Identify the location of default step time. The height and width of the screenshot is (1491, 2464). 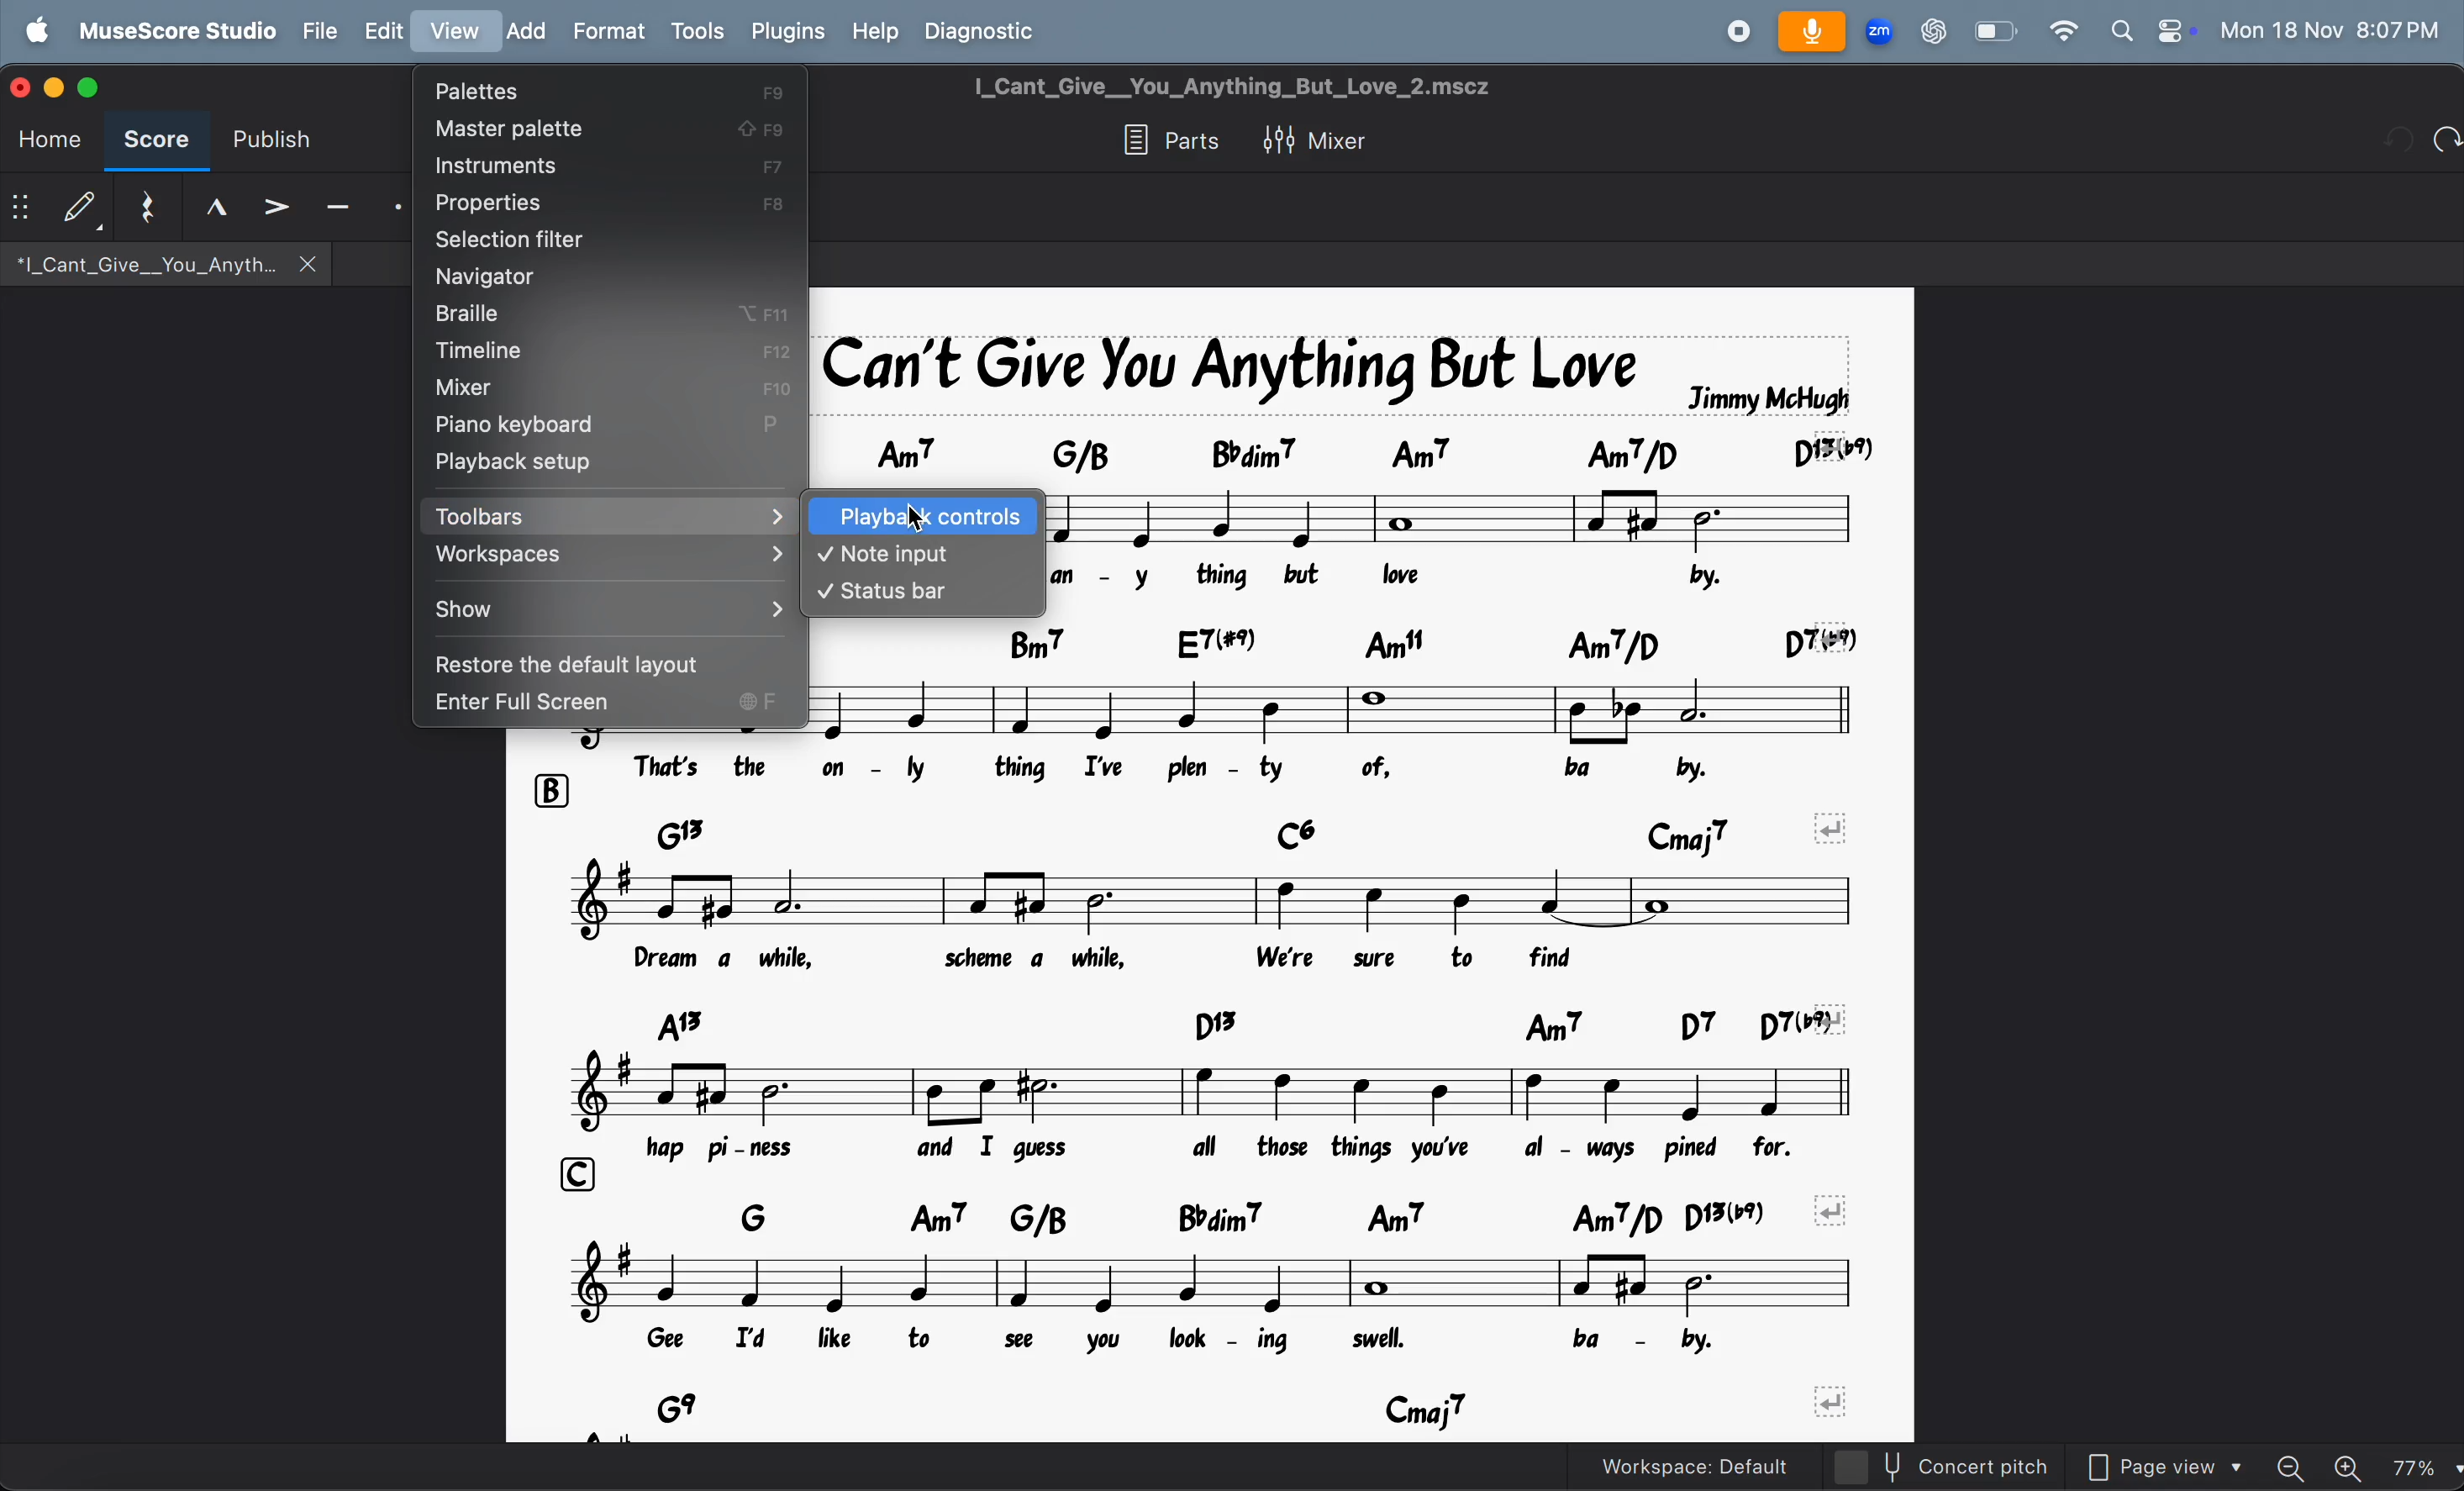
(54, 203).